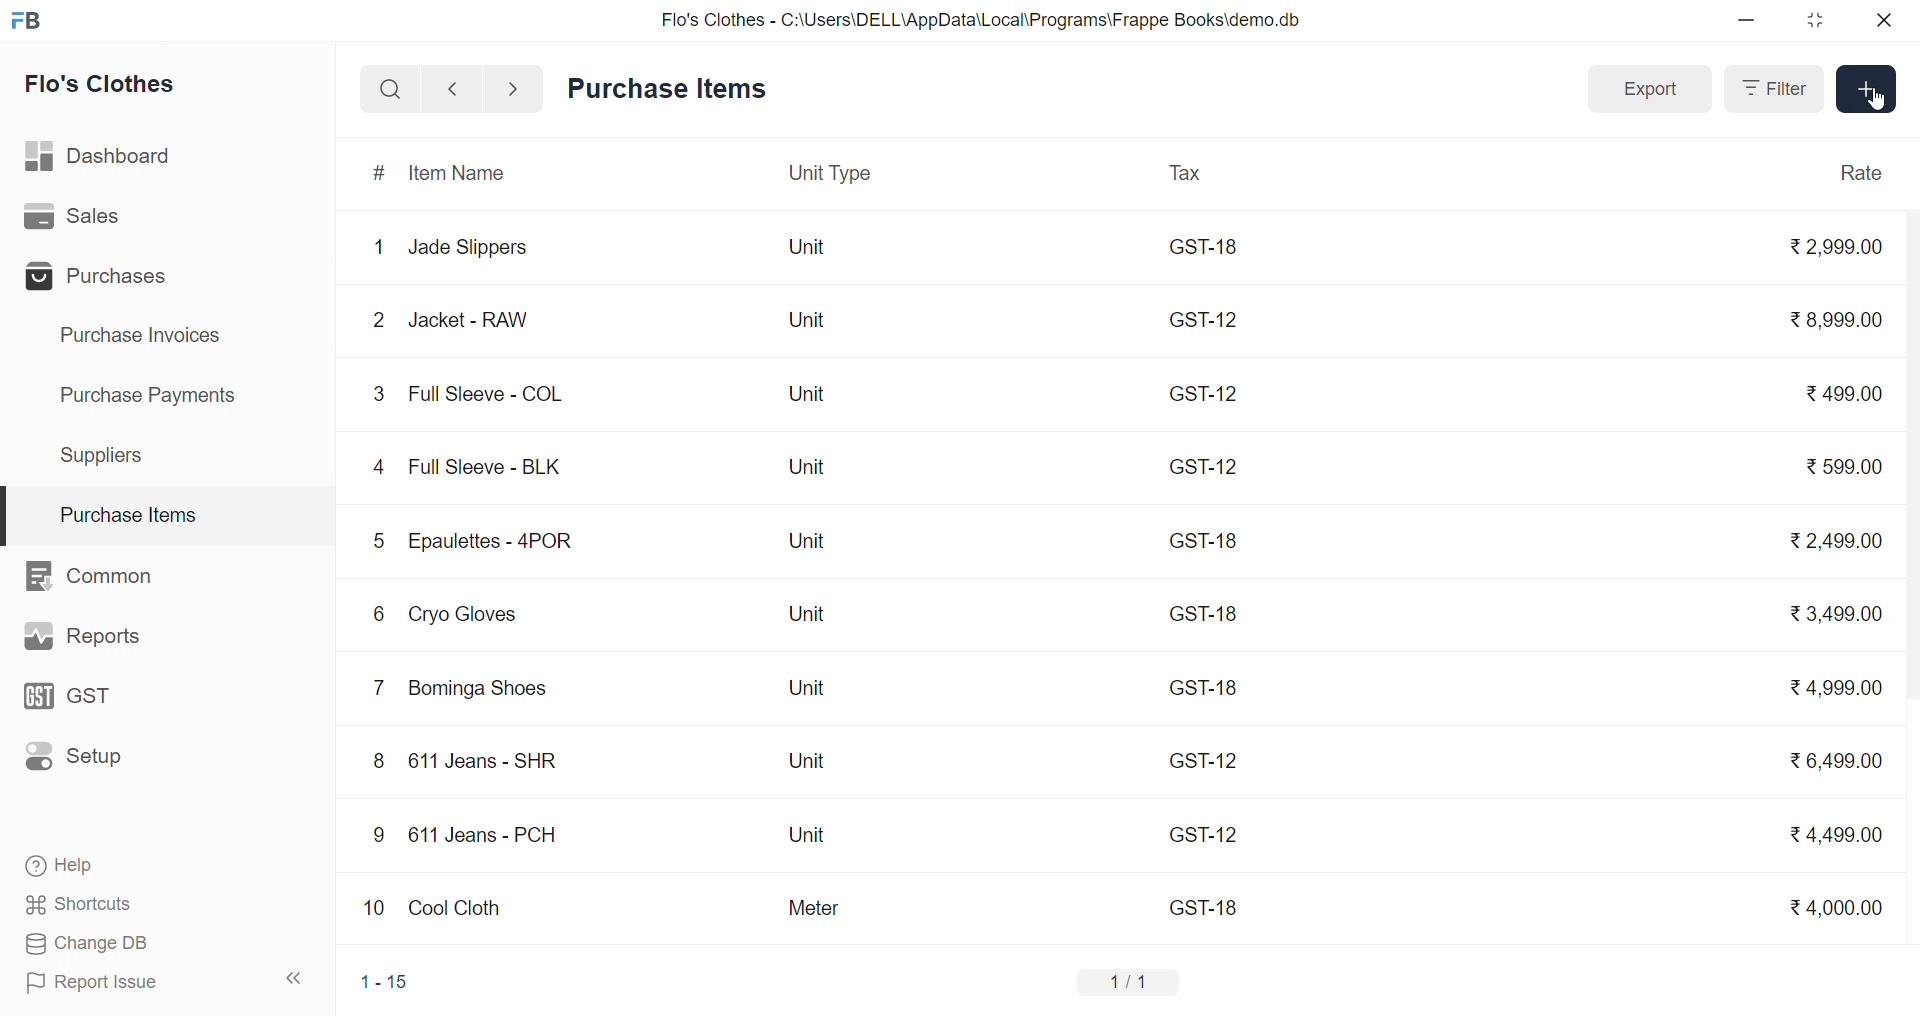 Image resolution: width=1920 pixels, height=1016 pixels. I want to click on minimize, so click(1754, 20).